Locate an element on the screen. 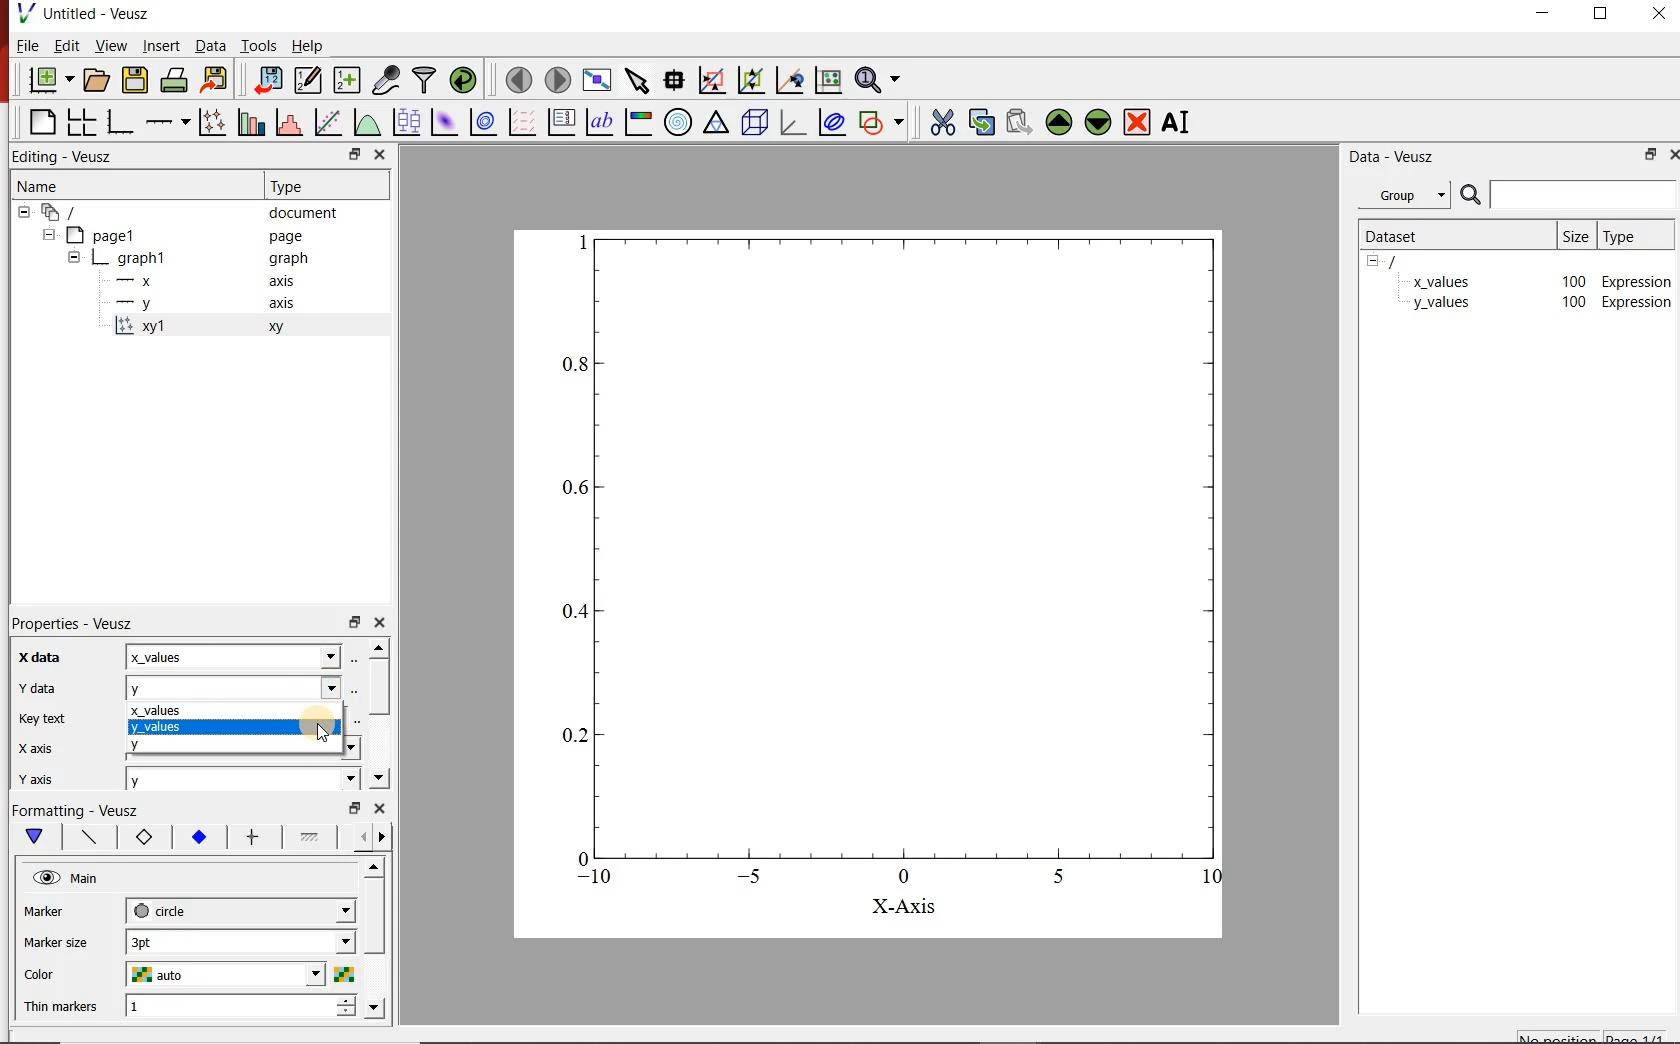 The image size is (1680, 1044). Formatting - Veusz is located at coordinates (80, 809).